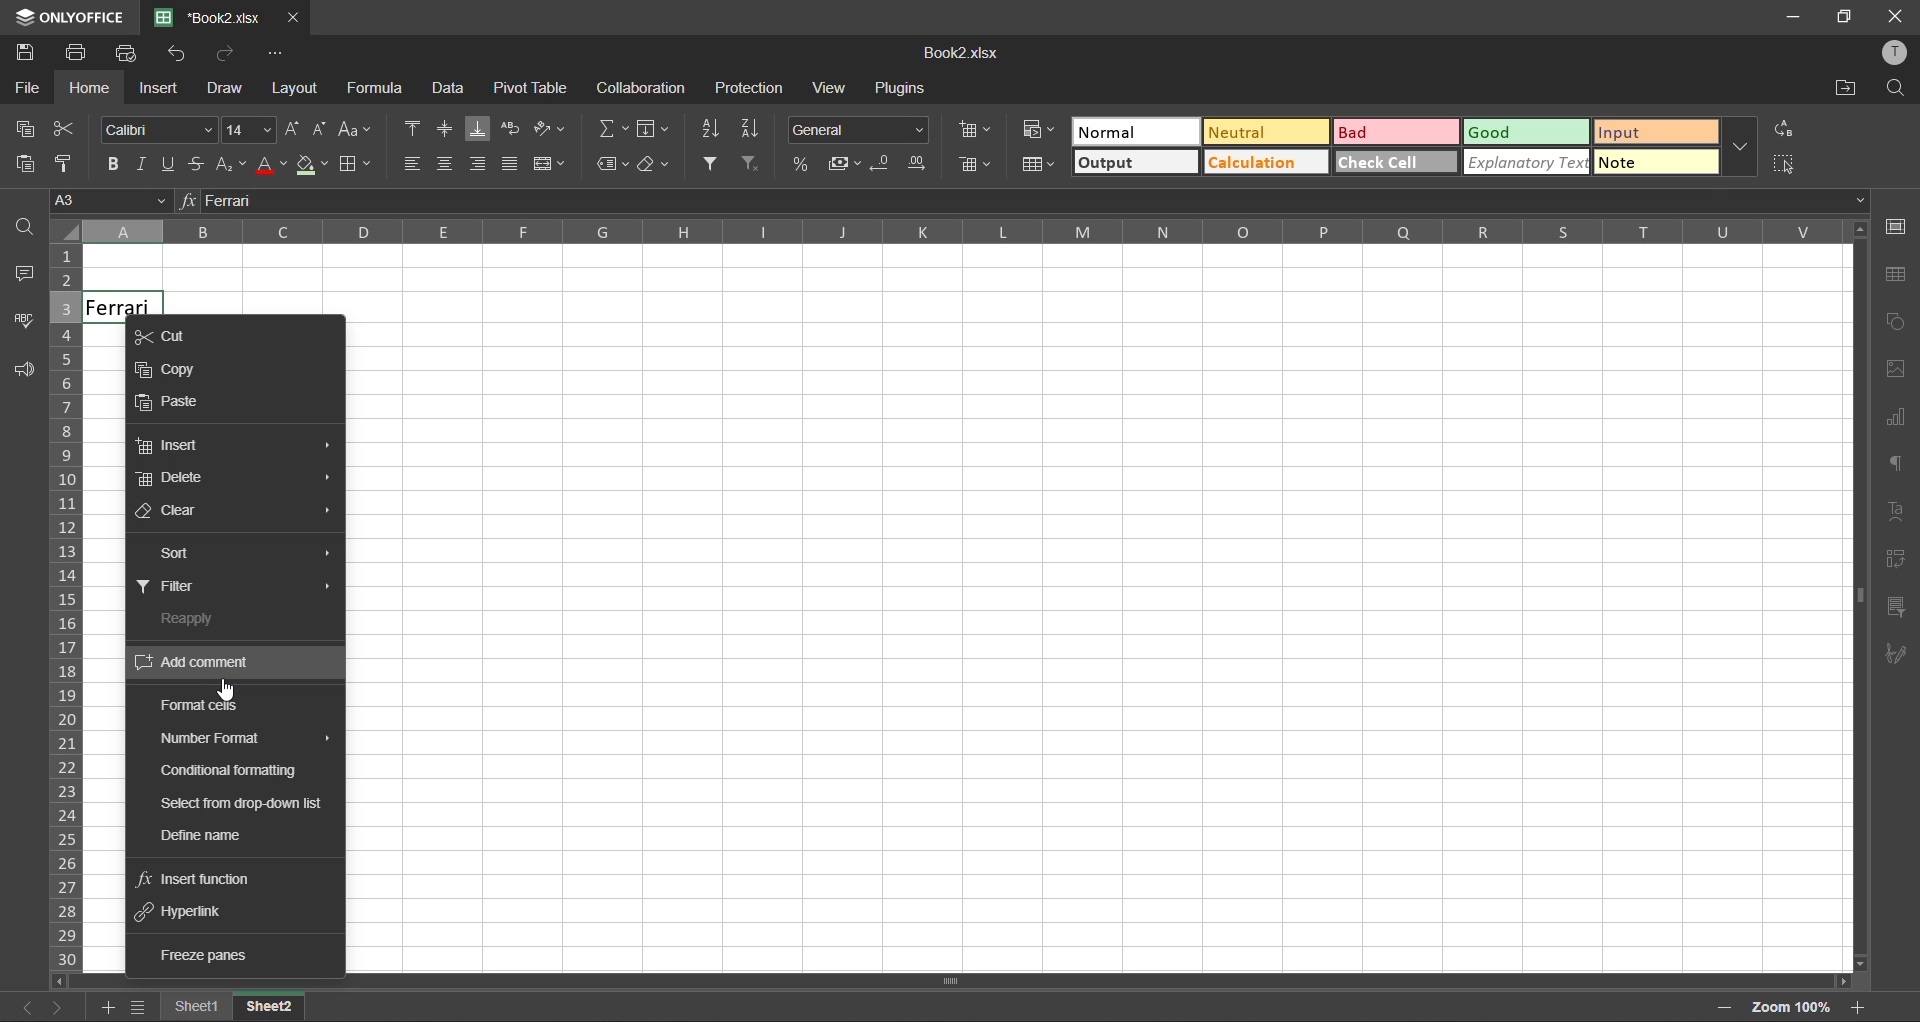  I want to click on next, so click(64, 1006).